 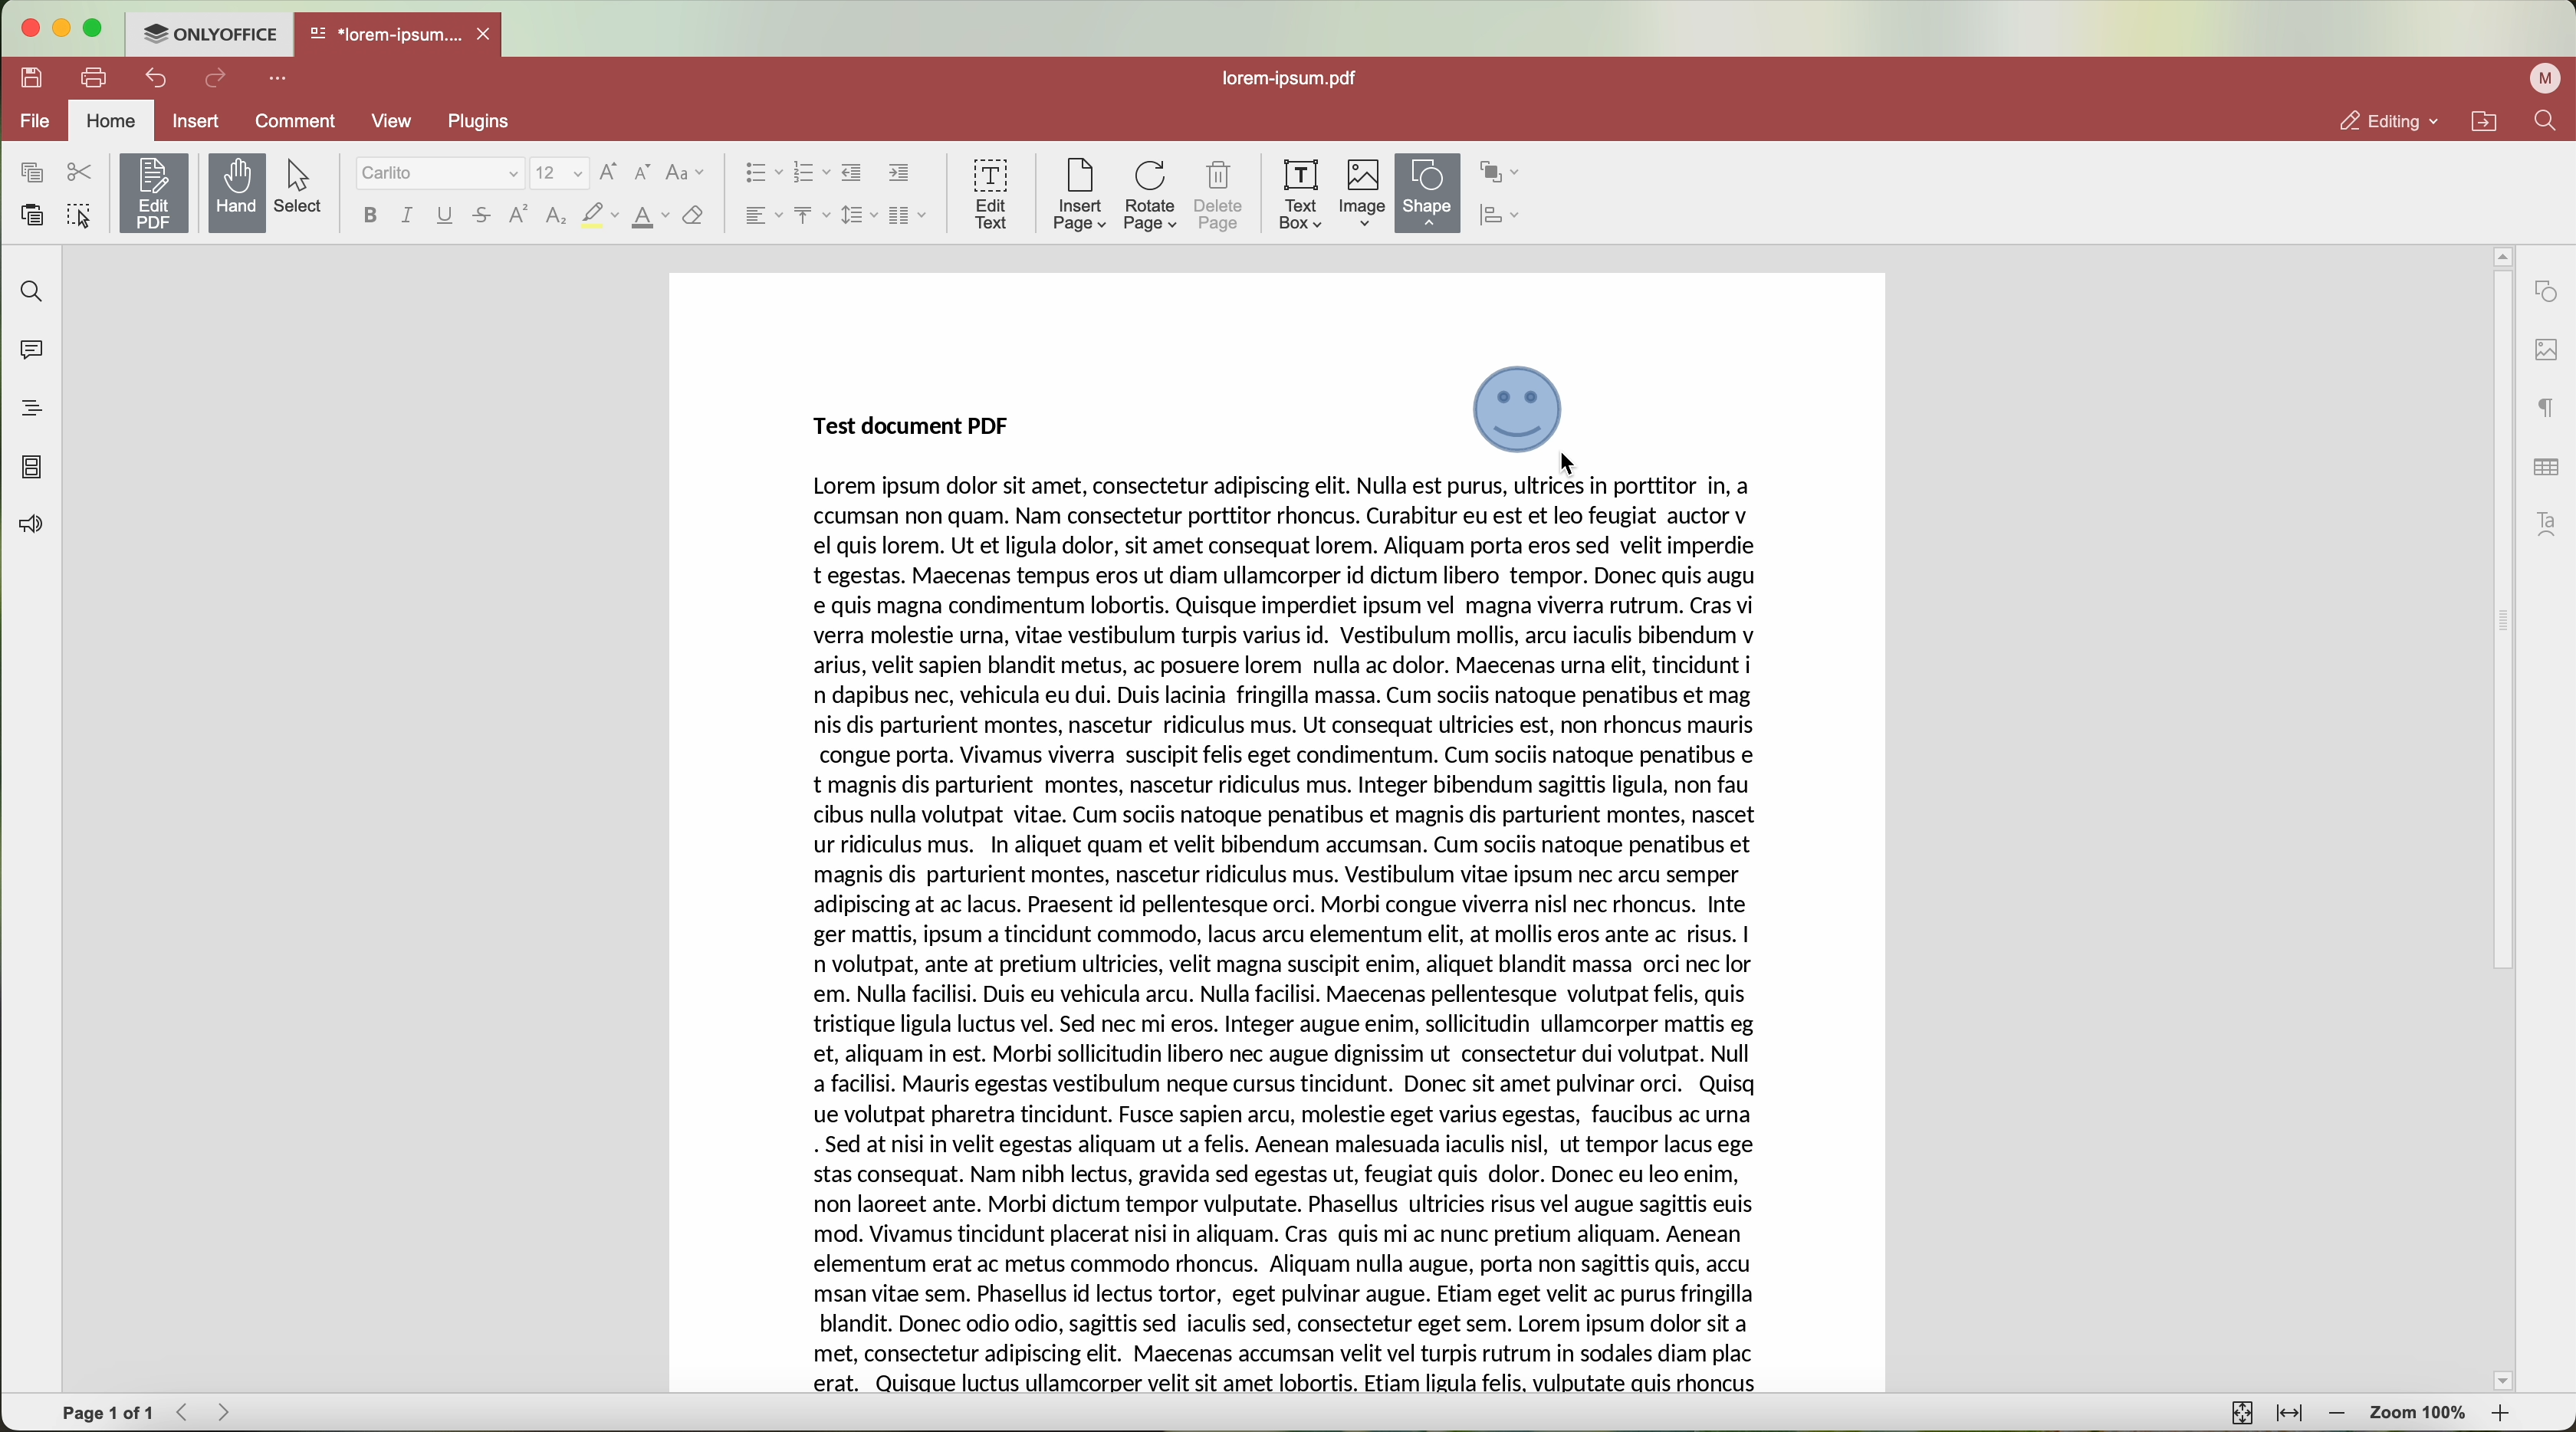 What do you see at coordinates (2341, 1416) in the screenshot?
I see `zoom out` at bounding box center [2341, 1416].